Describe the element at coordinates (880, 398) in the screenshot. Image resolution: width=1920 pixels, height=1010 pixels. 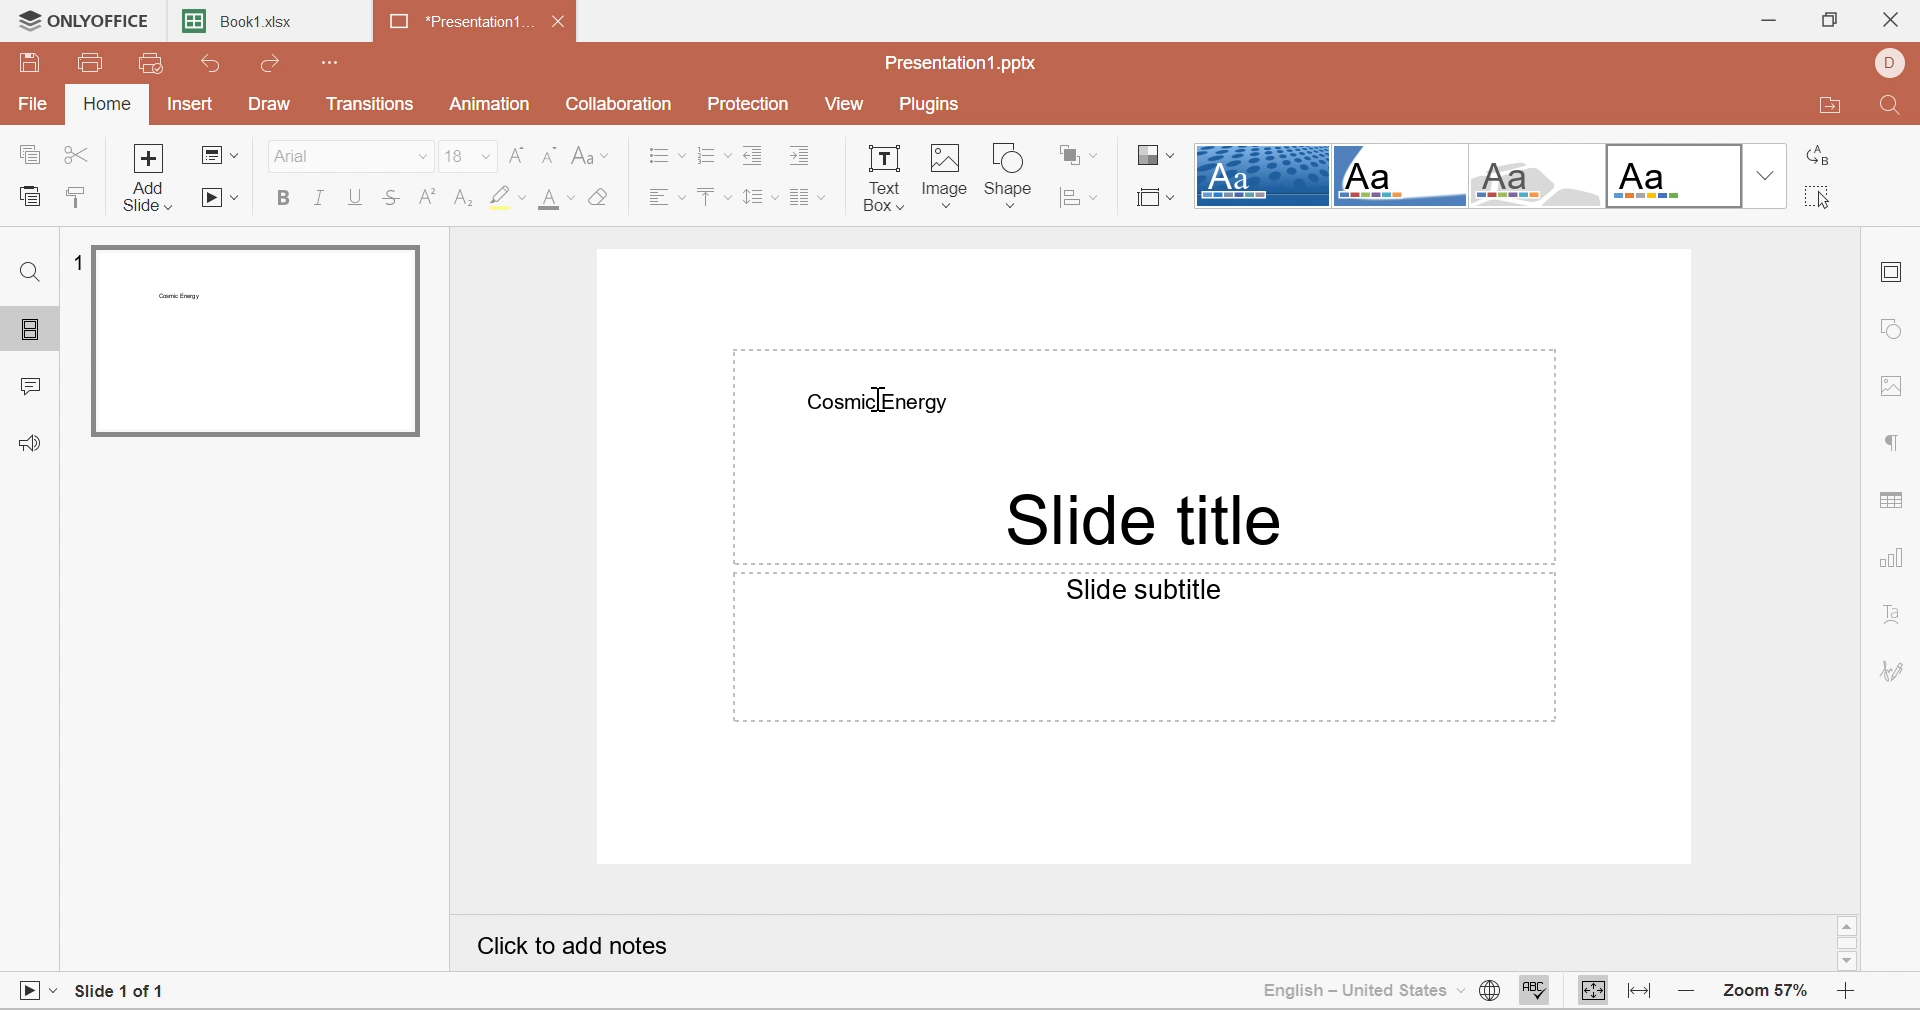
I see `Cursor` at that location.